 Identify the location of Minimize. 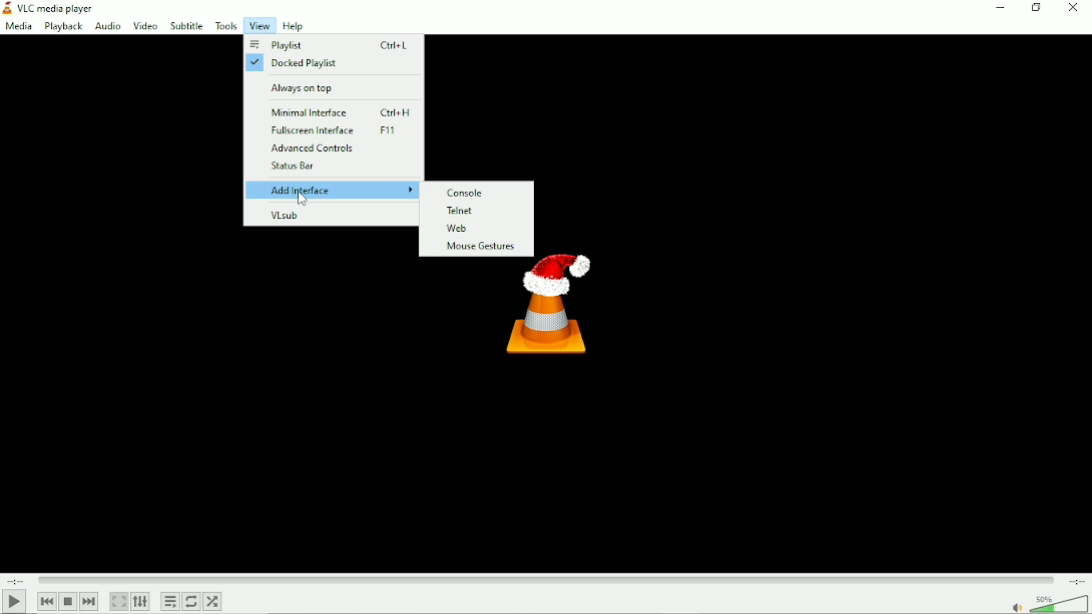
(1003, 9).